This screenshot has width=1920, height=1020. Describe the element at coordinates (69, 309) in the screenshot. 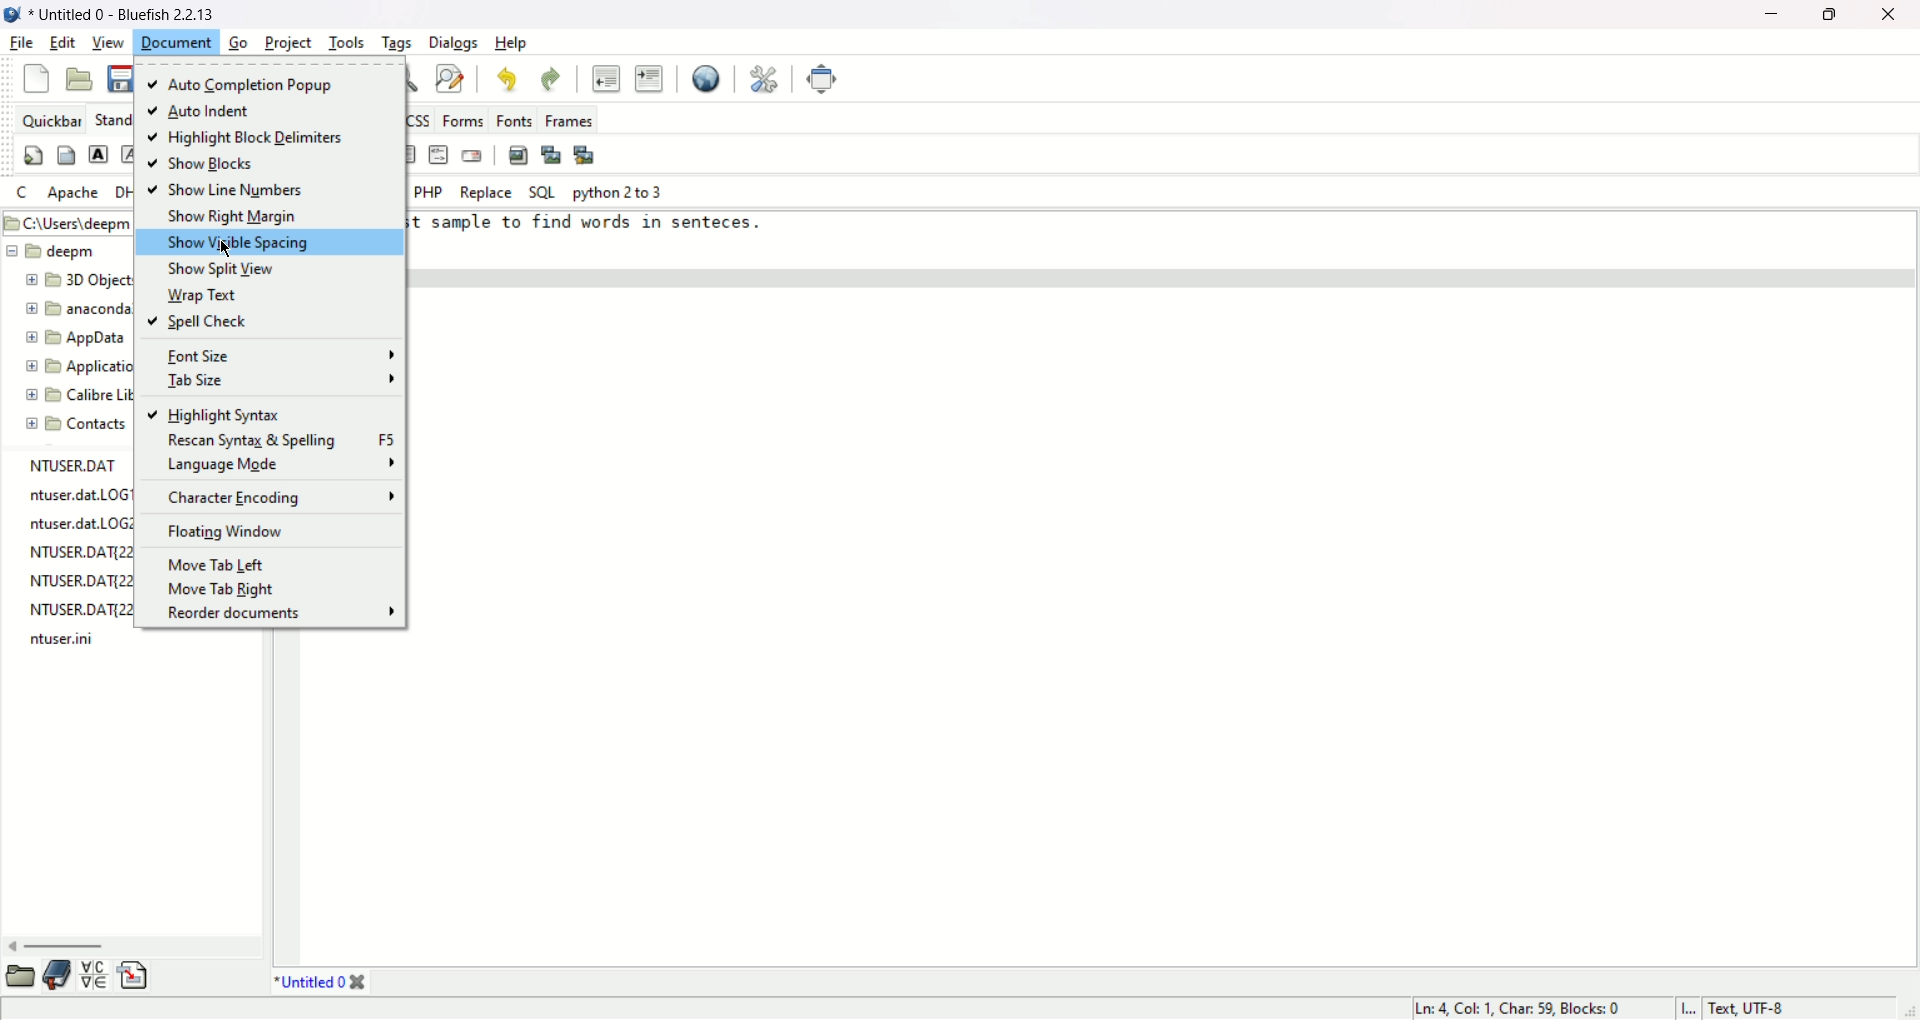

I see `anaconda3` at that location.